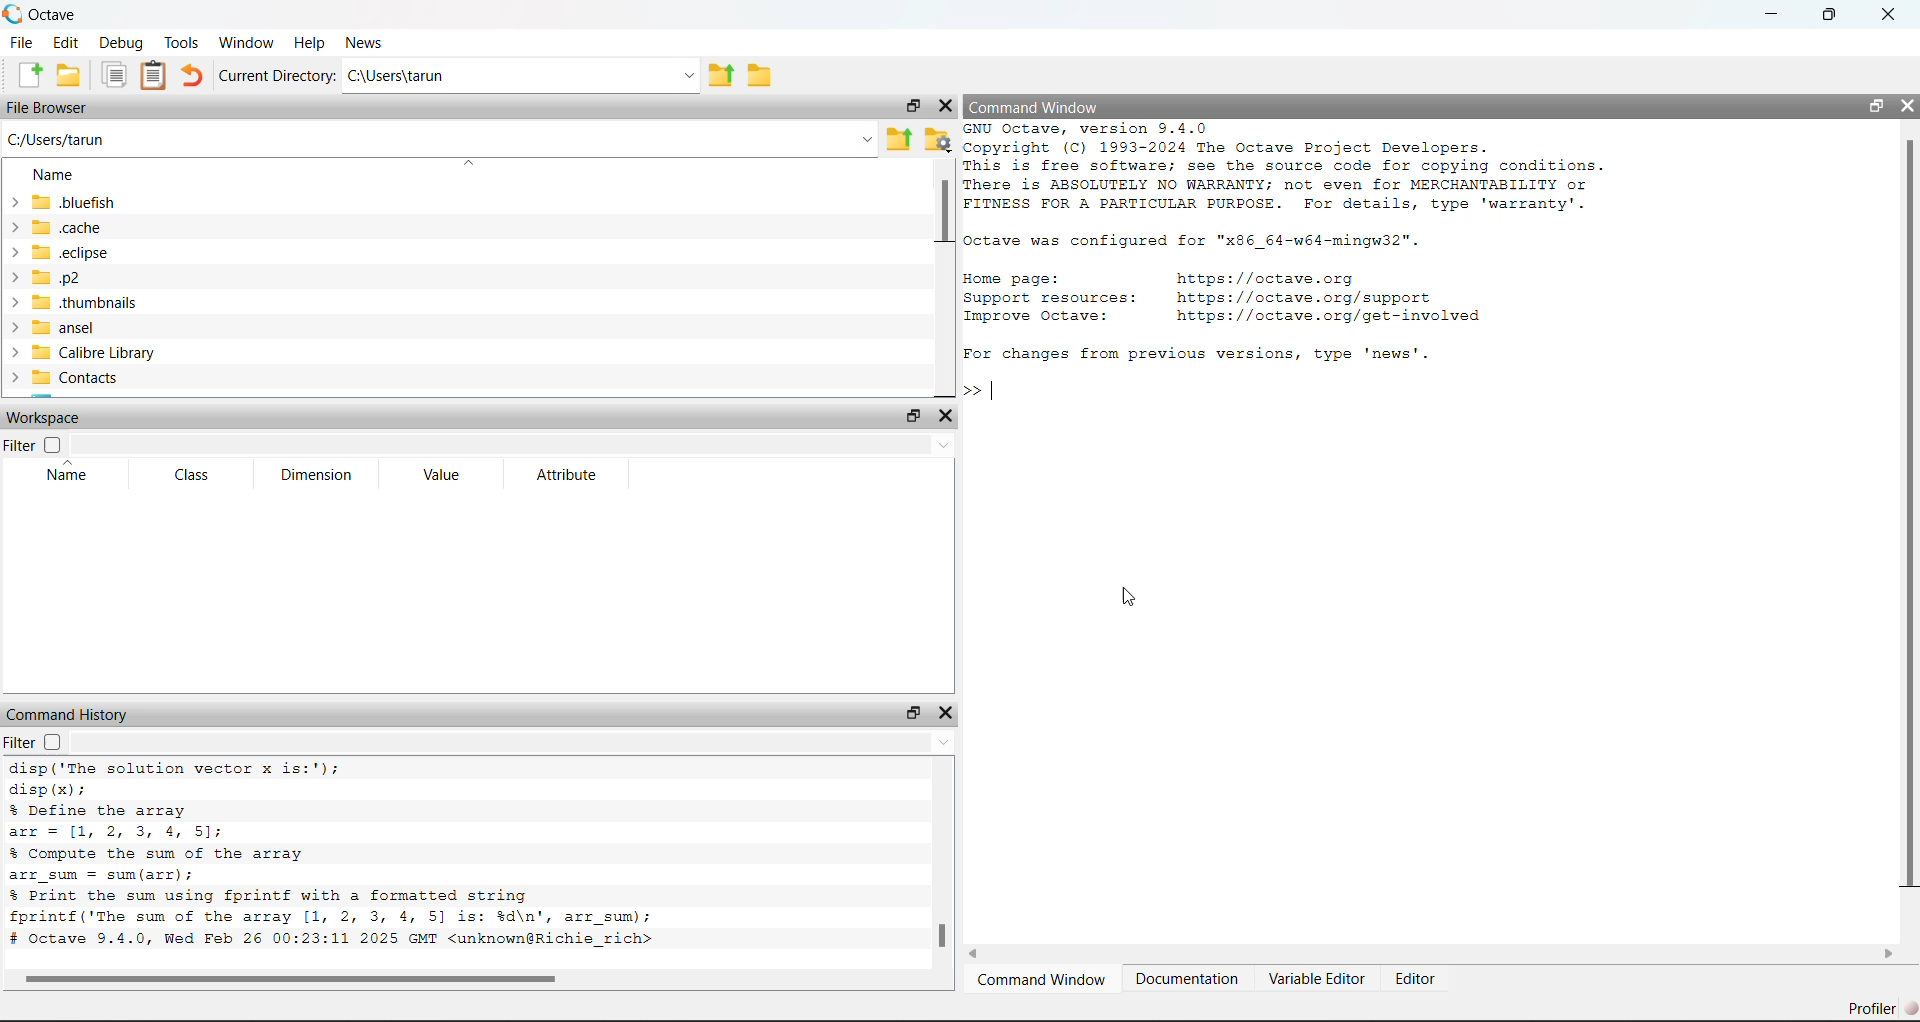  What do you see at coordinates (1128, 599) in the screenshot?
I see `Cursor` at bounding box center [1128, 599].